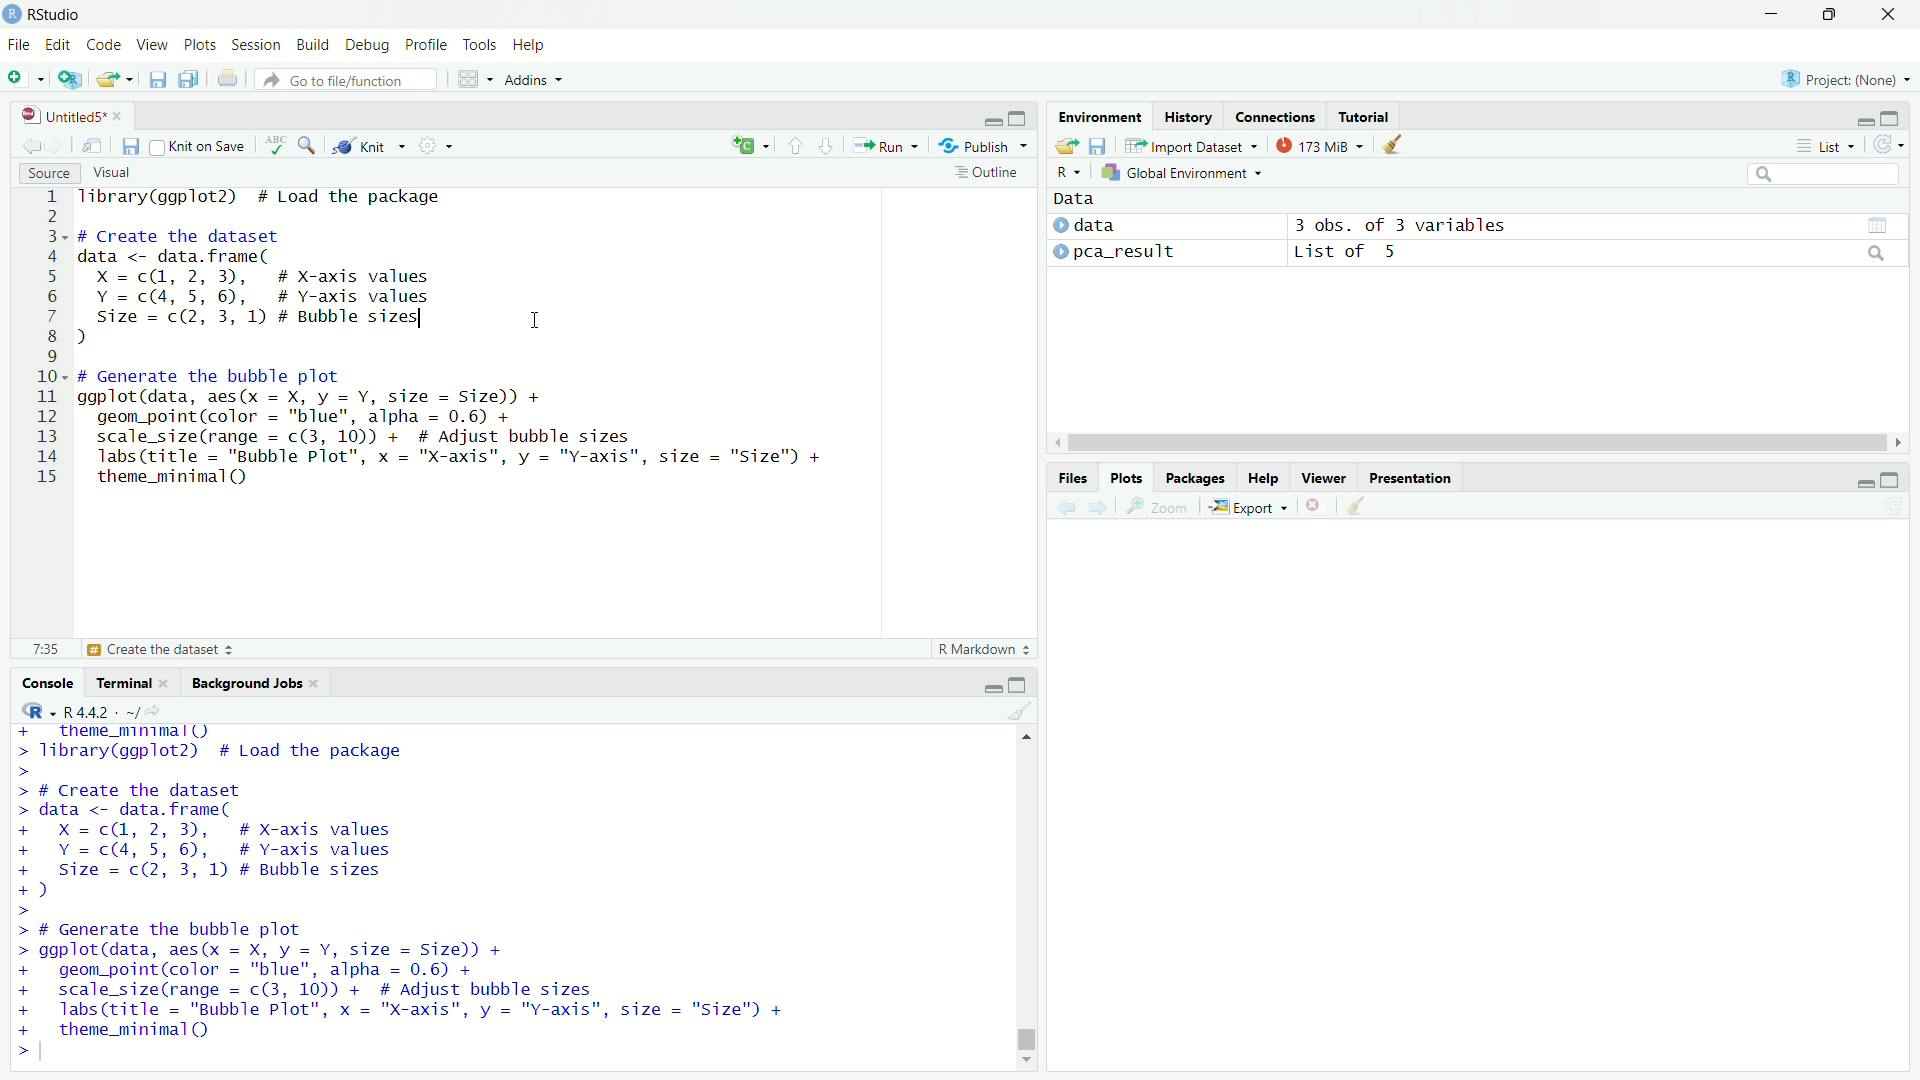  What do you see at coordinates (1102, 117) in the screenshot?
I see `environment` at bounding box center [1102, 117].